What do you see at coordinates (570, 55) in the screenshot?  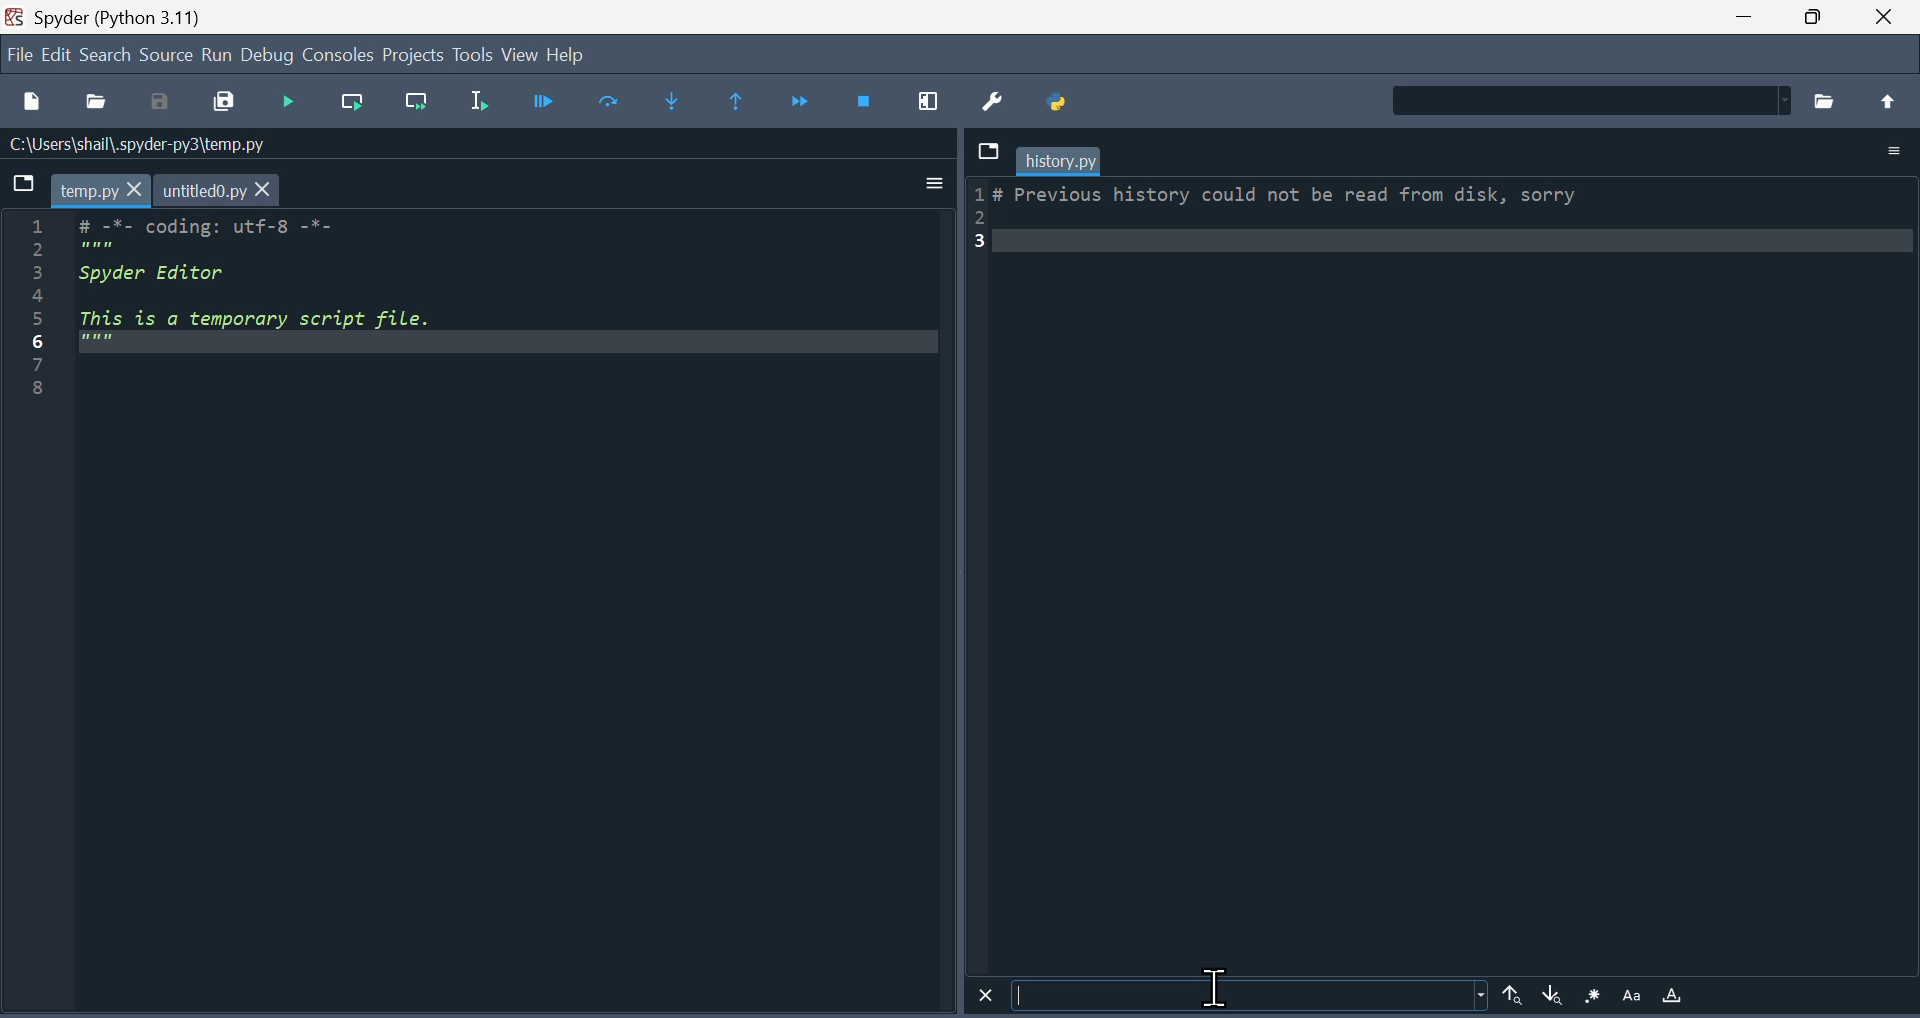 I see `Help` at bounding box center [570, 55].